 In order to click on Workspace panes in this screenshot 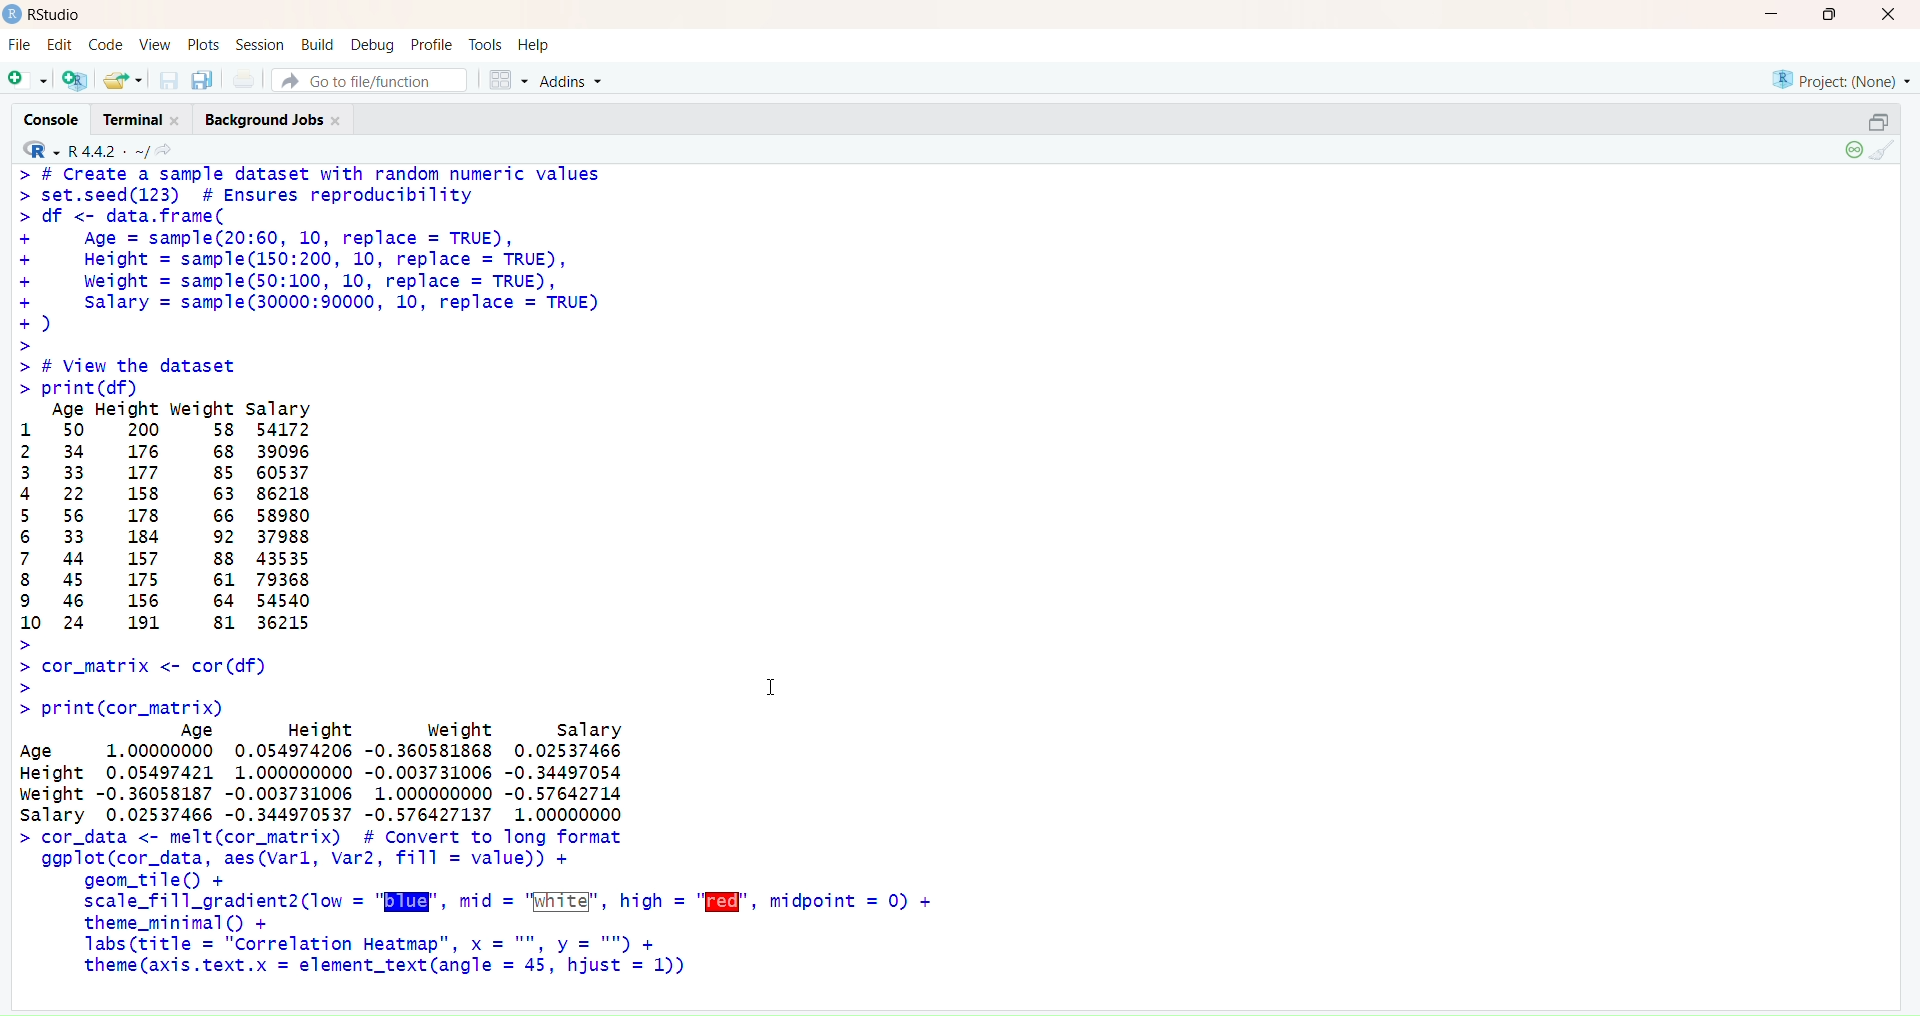, I will do `click(504, 79)`.